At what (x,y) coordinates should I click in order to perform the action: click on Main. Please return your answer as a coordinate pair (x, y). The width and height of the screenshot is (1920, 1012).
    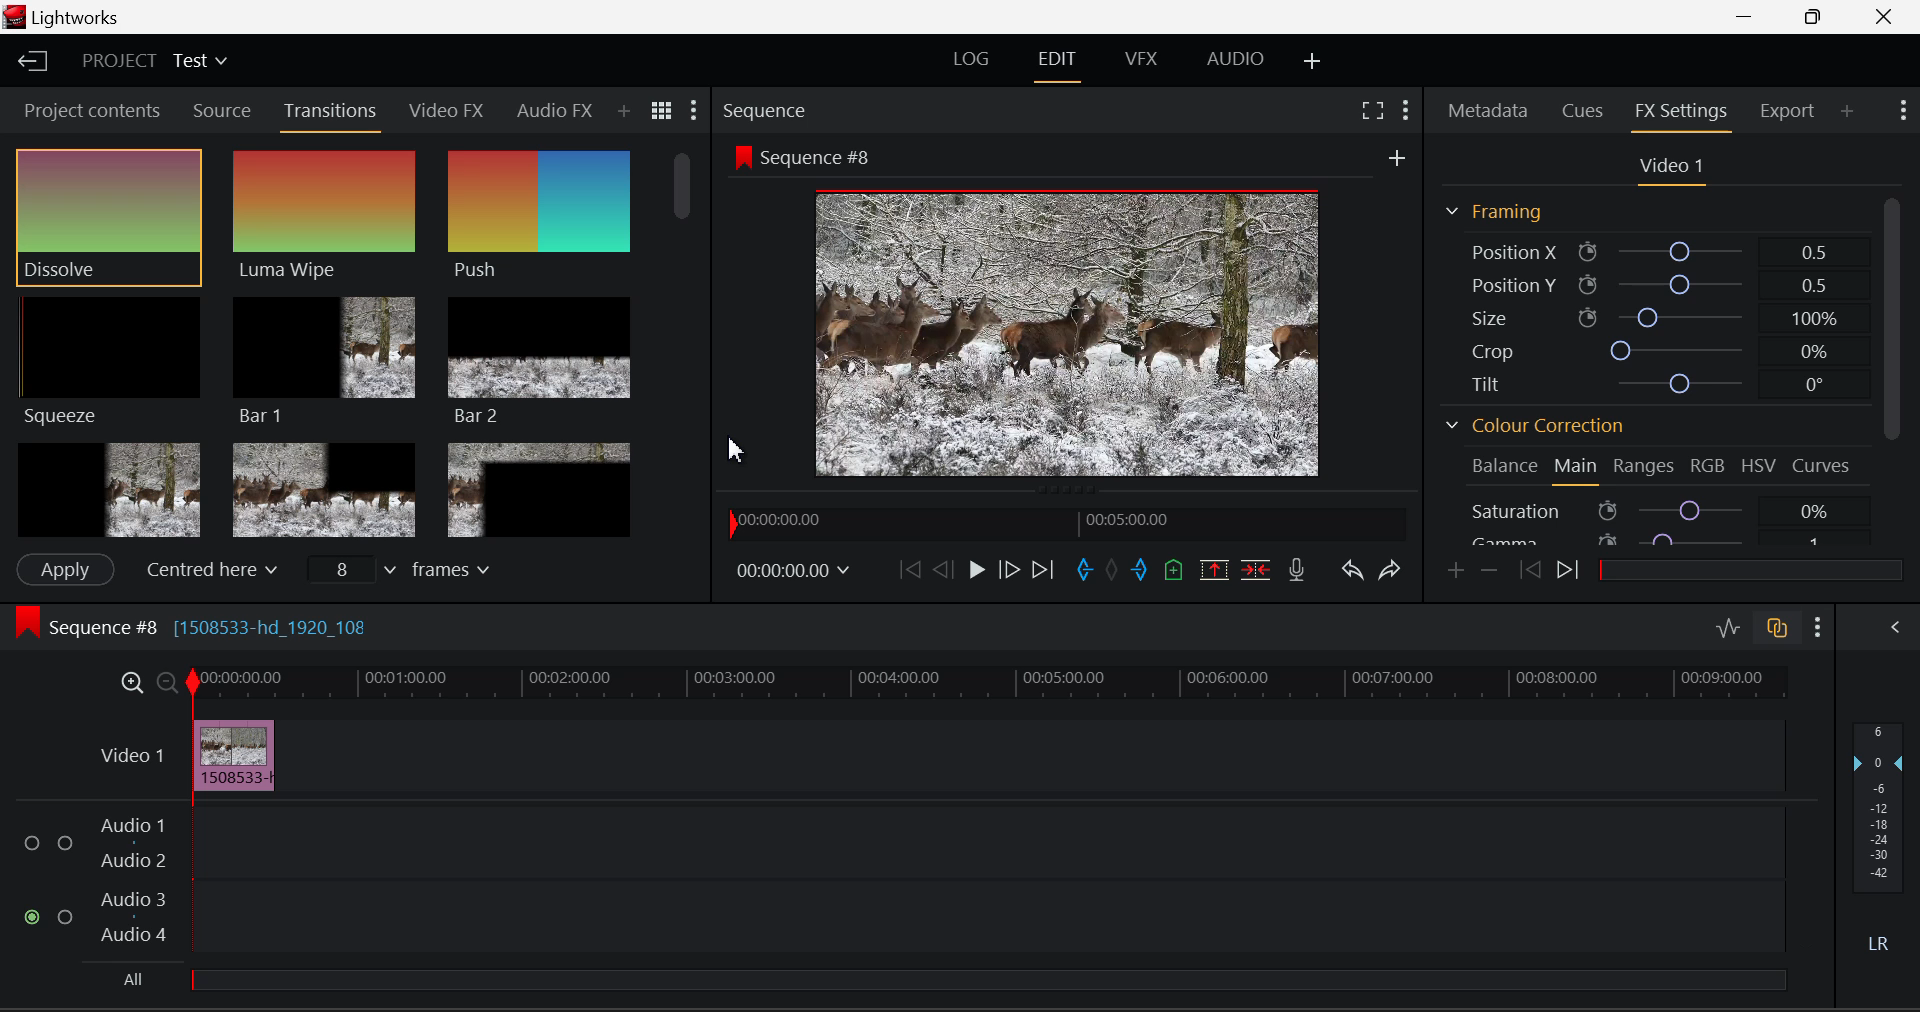
    Looking at the image, I should click on (1578, 470).